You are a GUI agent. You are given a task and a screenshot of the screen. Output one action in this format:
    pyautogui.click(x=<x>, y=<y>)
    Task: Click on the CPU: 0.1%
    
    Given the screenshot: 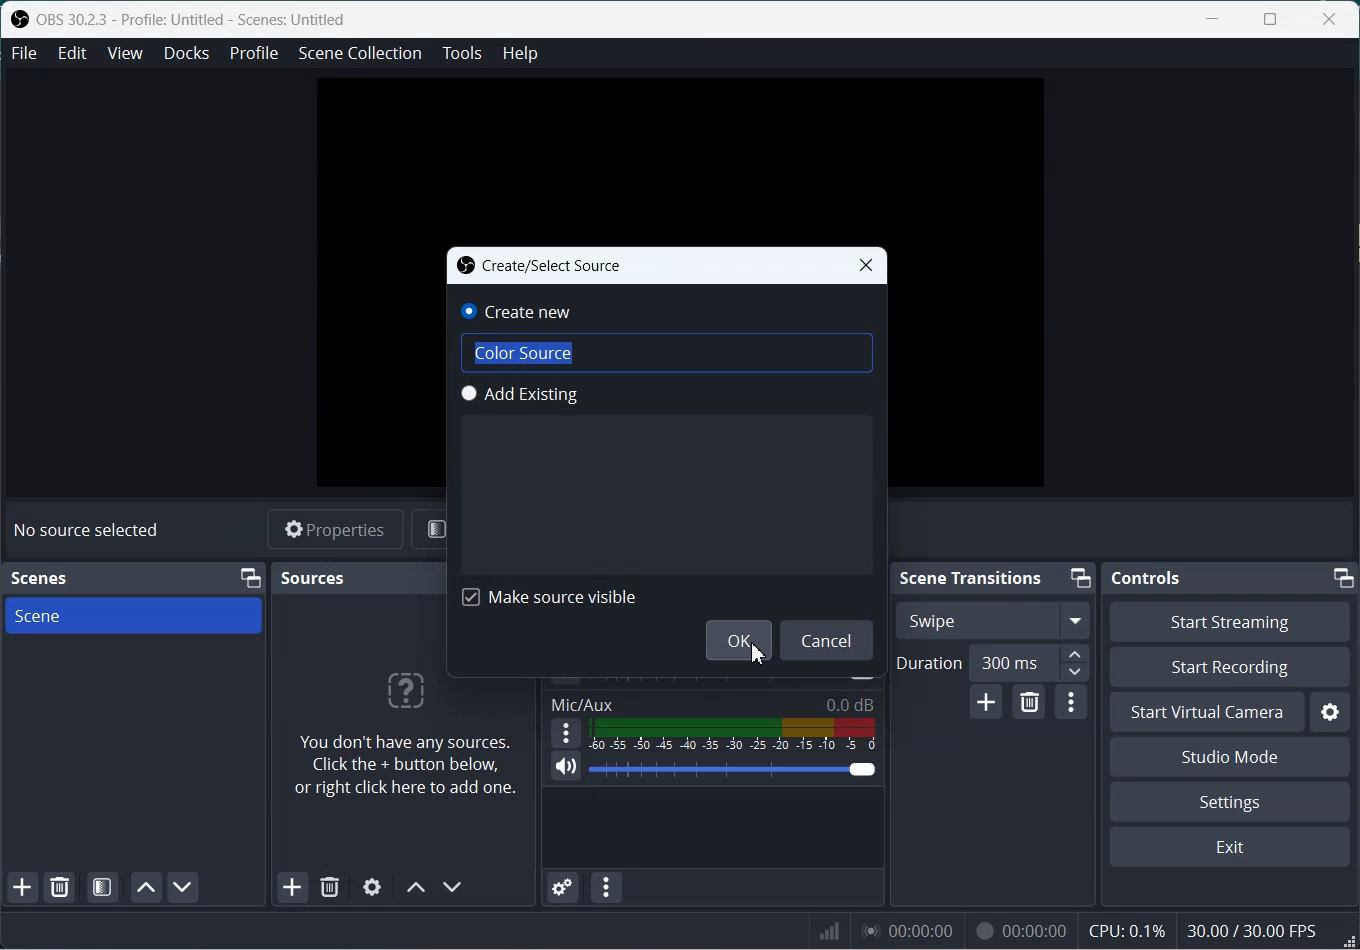 What is the action you would take?
    pyautogui.click(x=1125, y=930)
    